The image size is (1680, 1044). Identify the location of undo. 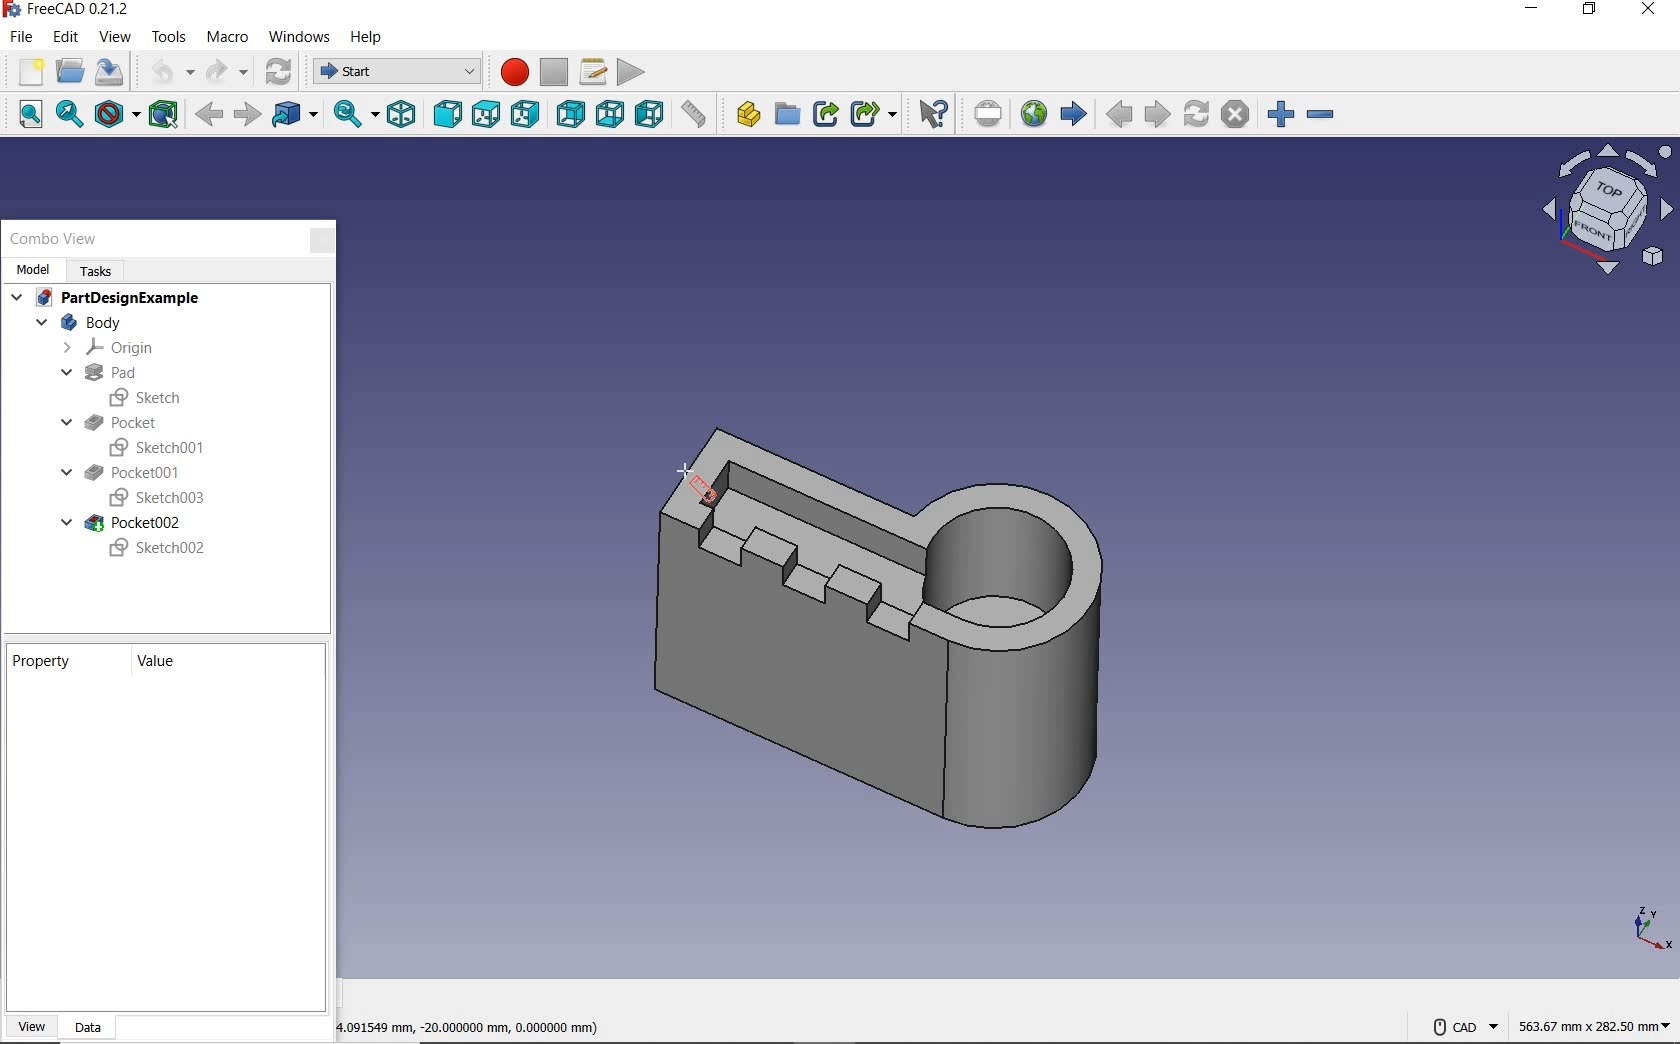
(165, 74).